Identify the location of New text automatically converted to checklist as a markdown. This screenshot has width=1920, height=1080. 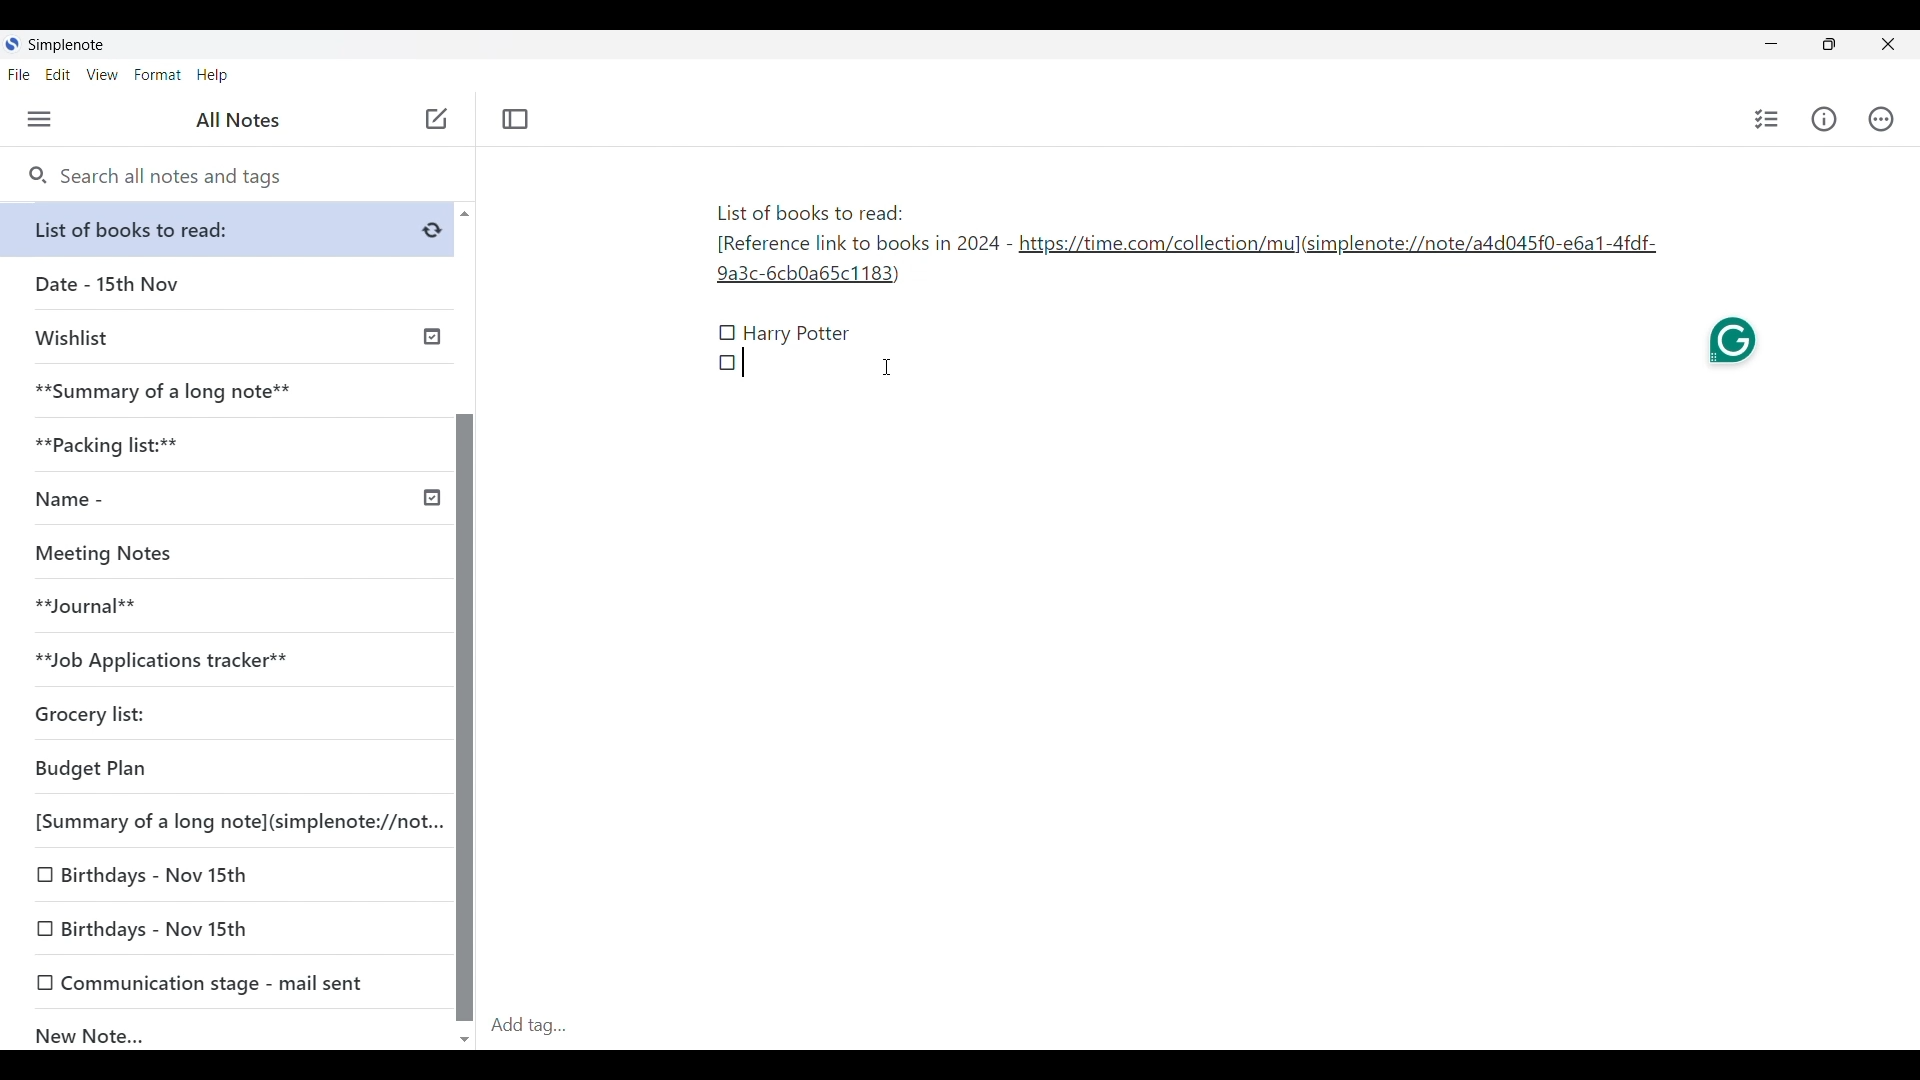
(728, 333).